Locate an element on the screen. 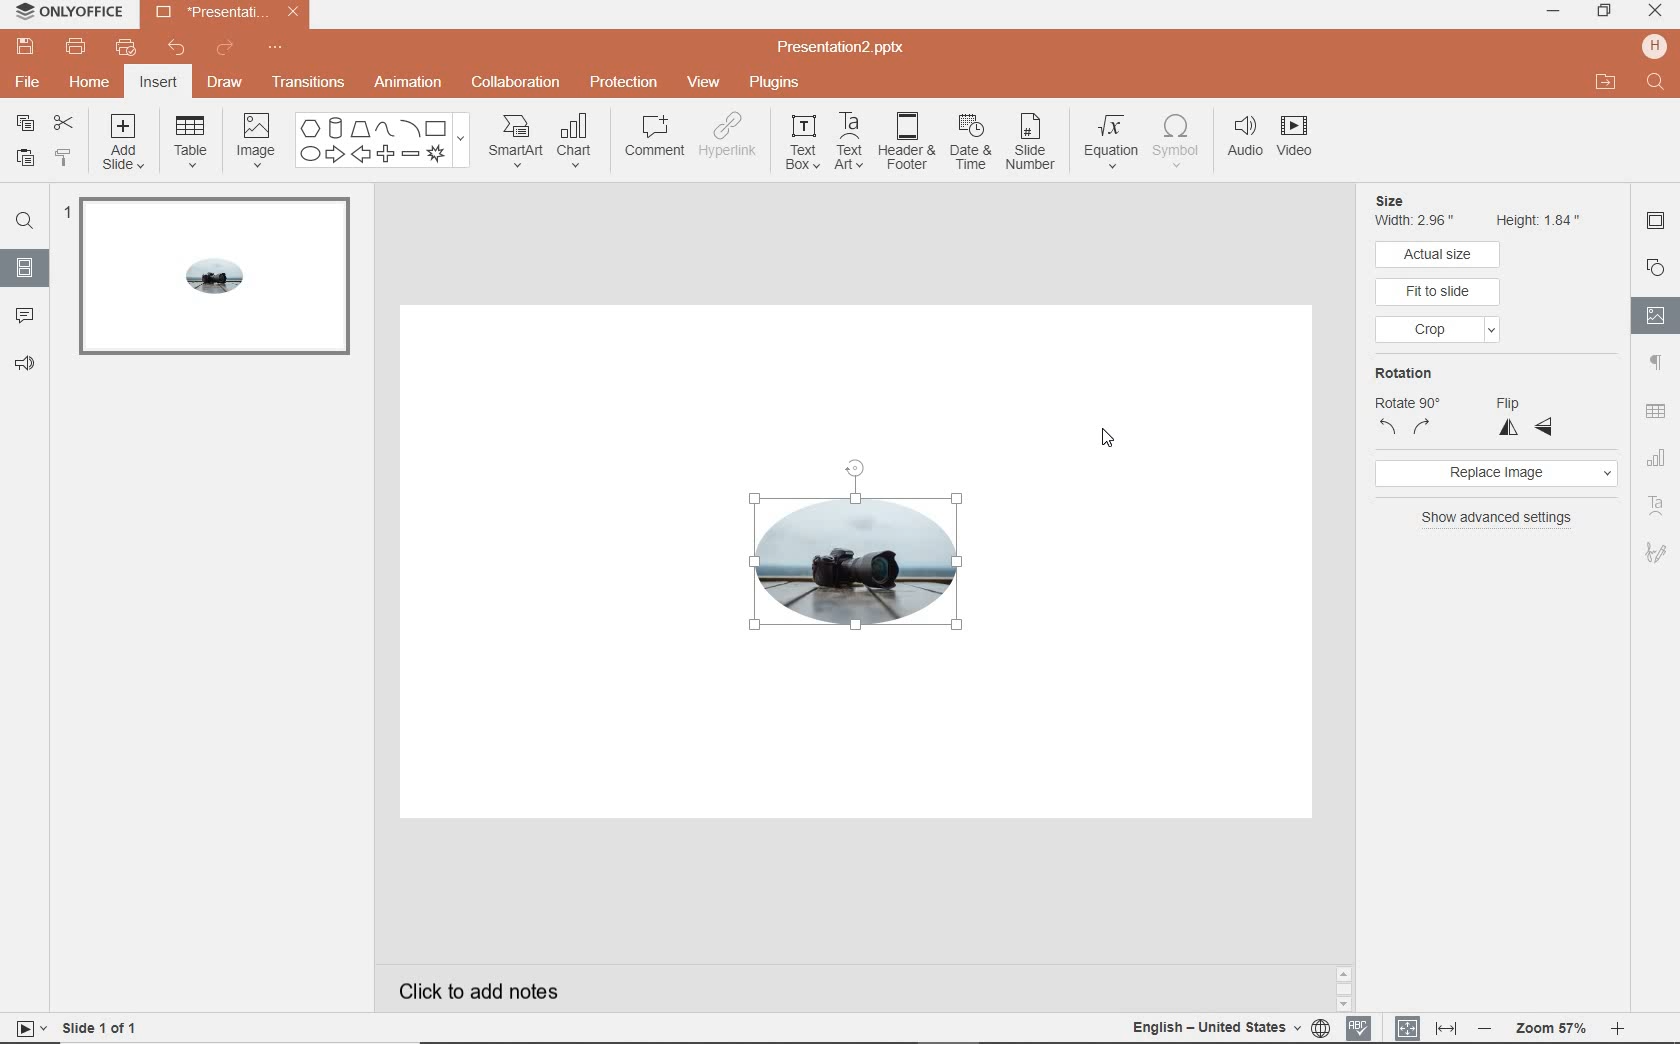 The width and height of the screenshot is (1680, 1044). zoom is located at coordinates (1550, 1026).